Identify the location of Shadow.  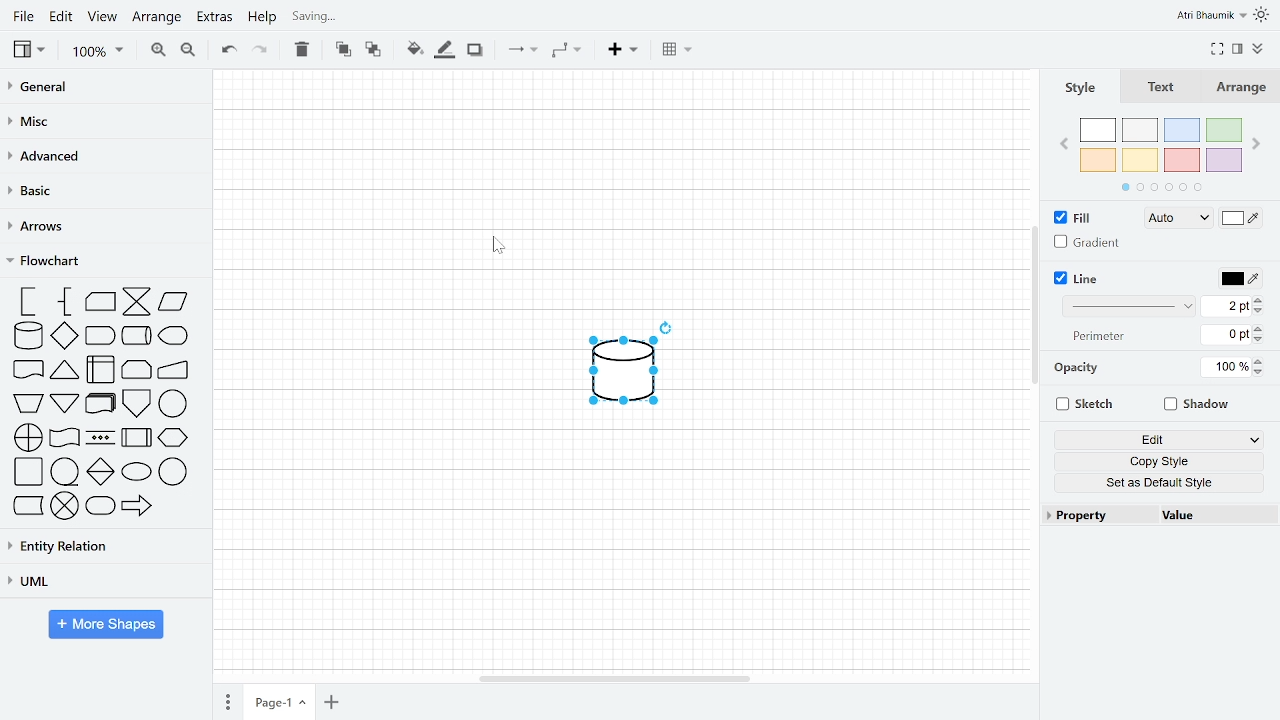
(1195, 405).